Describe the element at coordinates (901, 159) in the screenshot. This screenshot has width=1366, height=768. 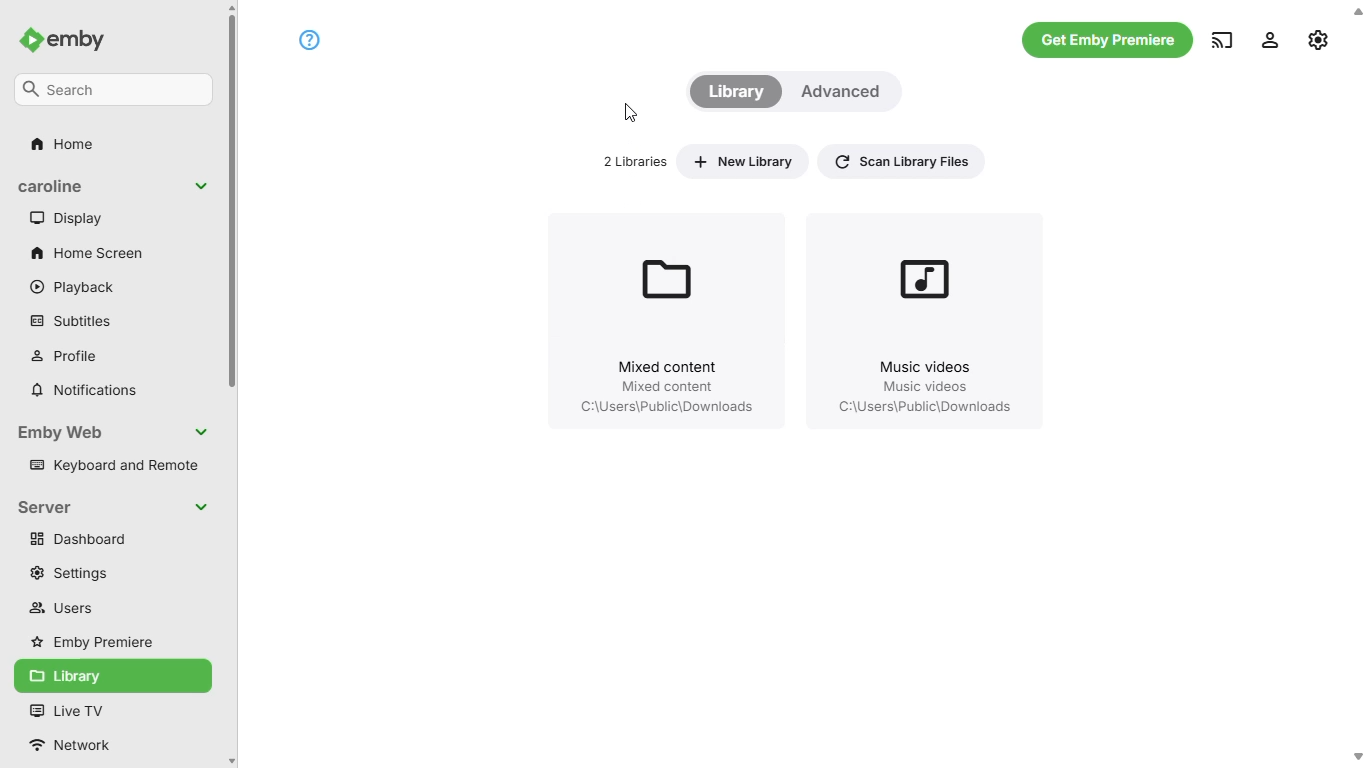
I see `scan library files` at that location.